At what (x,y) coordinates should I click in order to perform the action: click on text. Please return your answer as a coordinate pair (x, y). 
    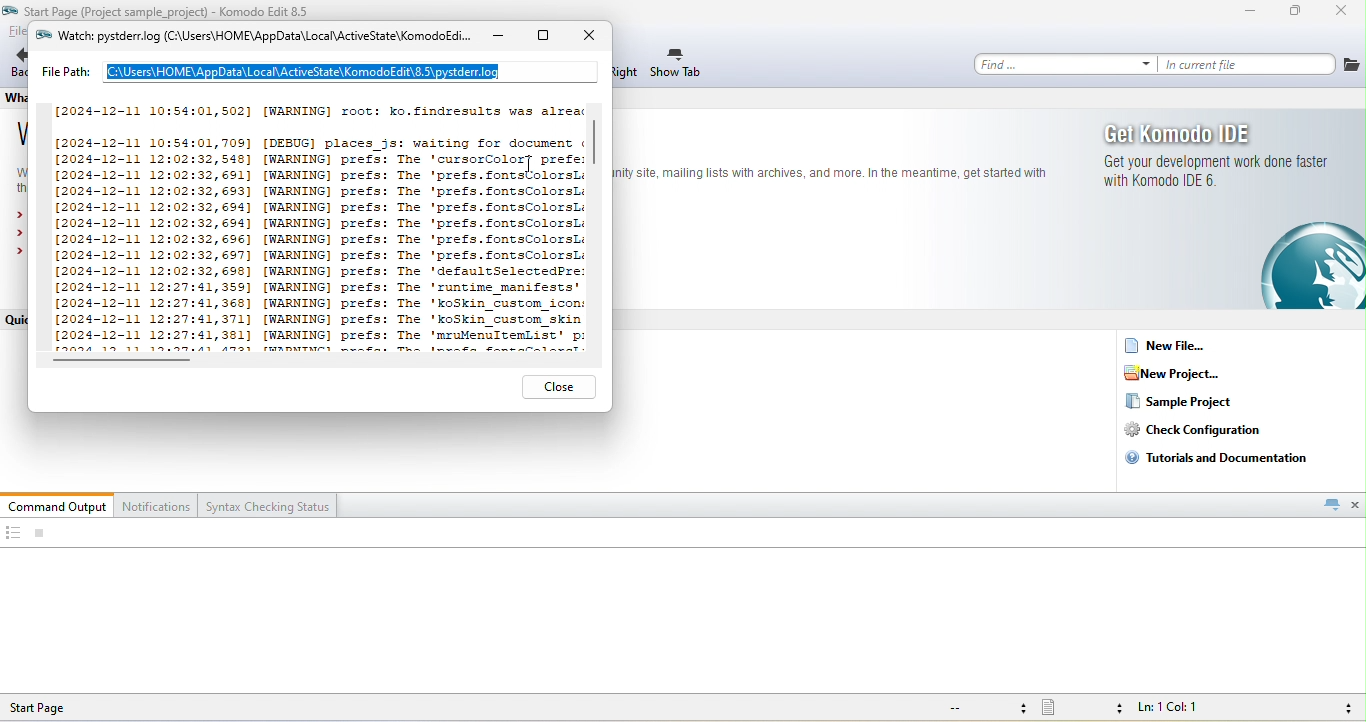
    Looking at the image, I should click on (833, 172).